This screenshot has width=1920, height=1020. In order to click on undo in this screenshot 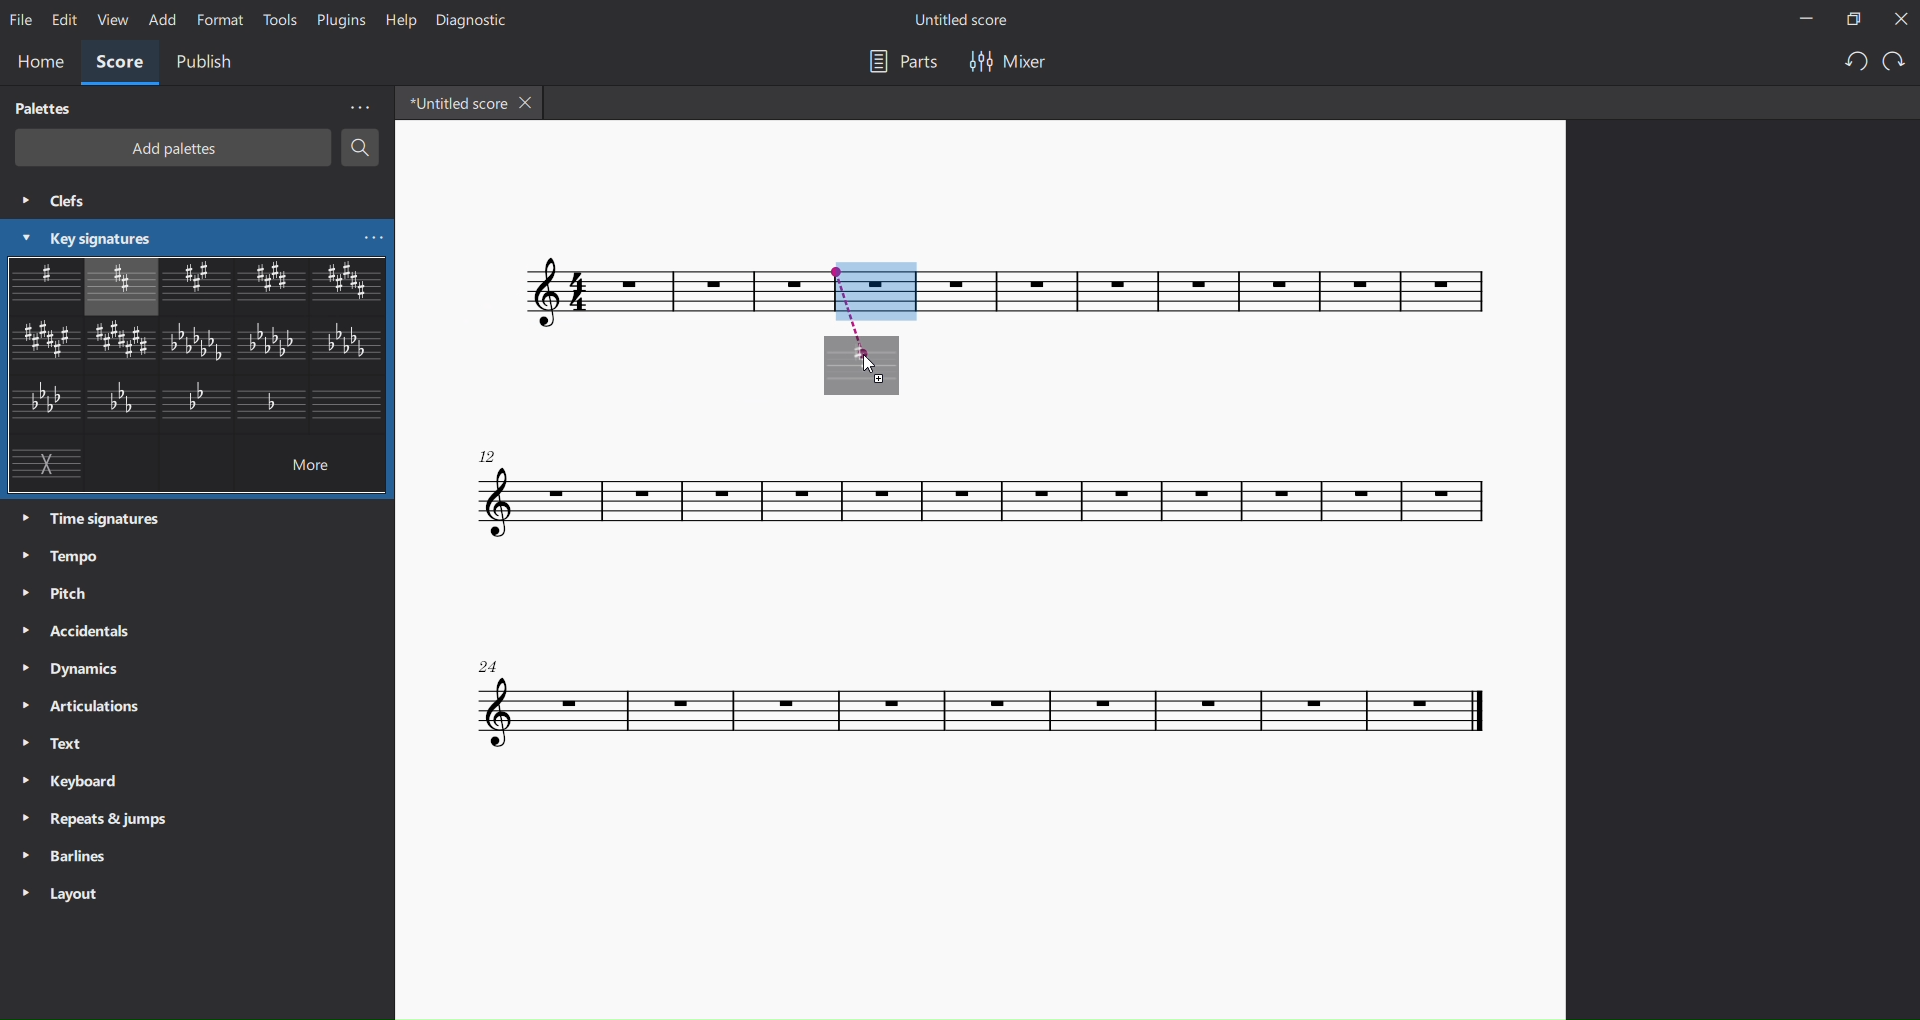, I will do `click(1852, 63)`.